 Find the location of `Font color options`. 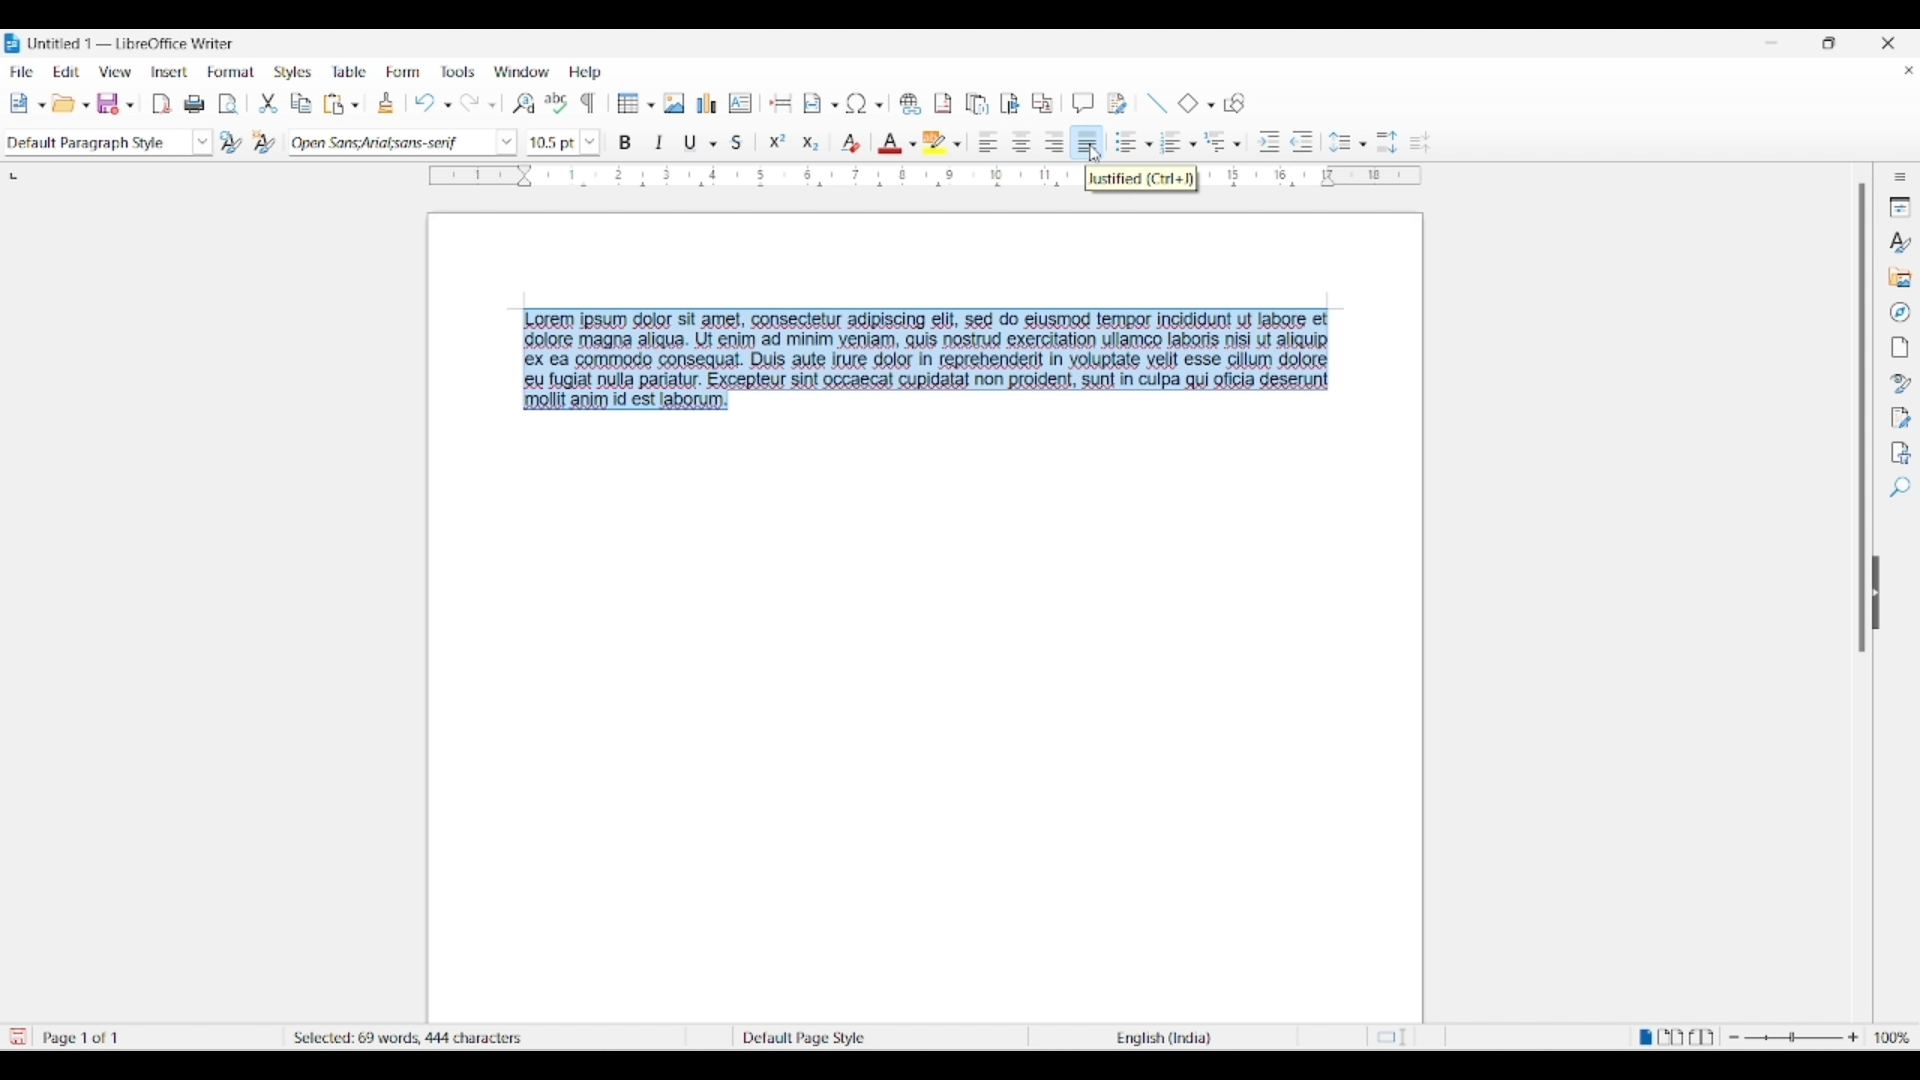

Font color options is located at coordinates (912, 144).